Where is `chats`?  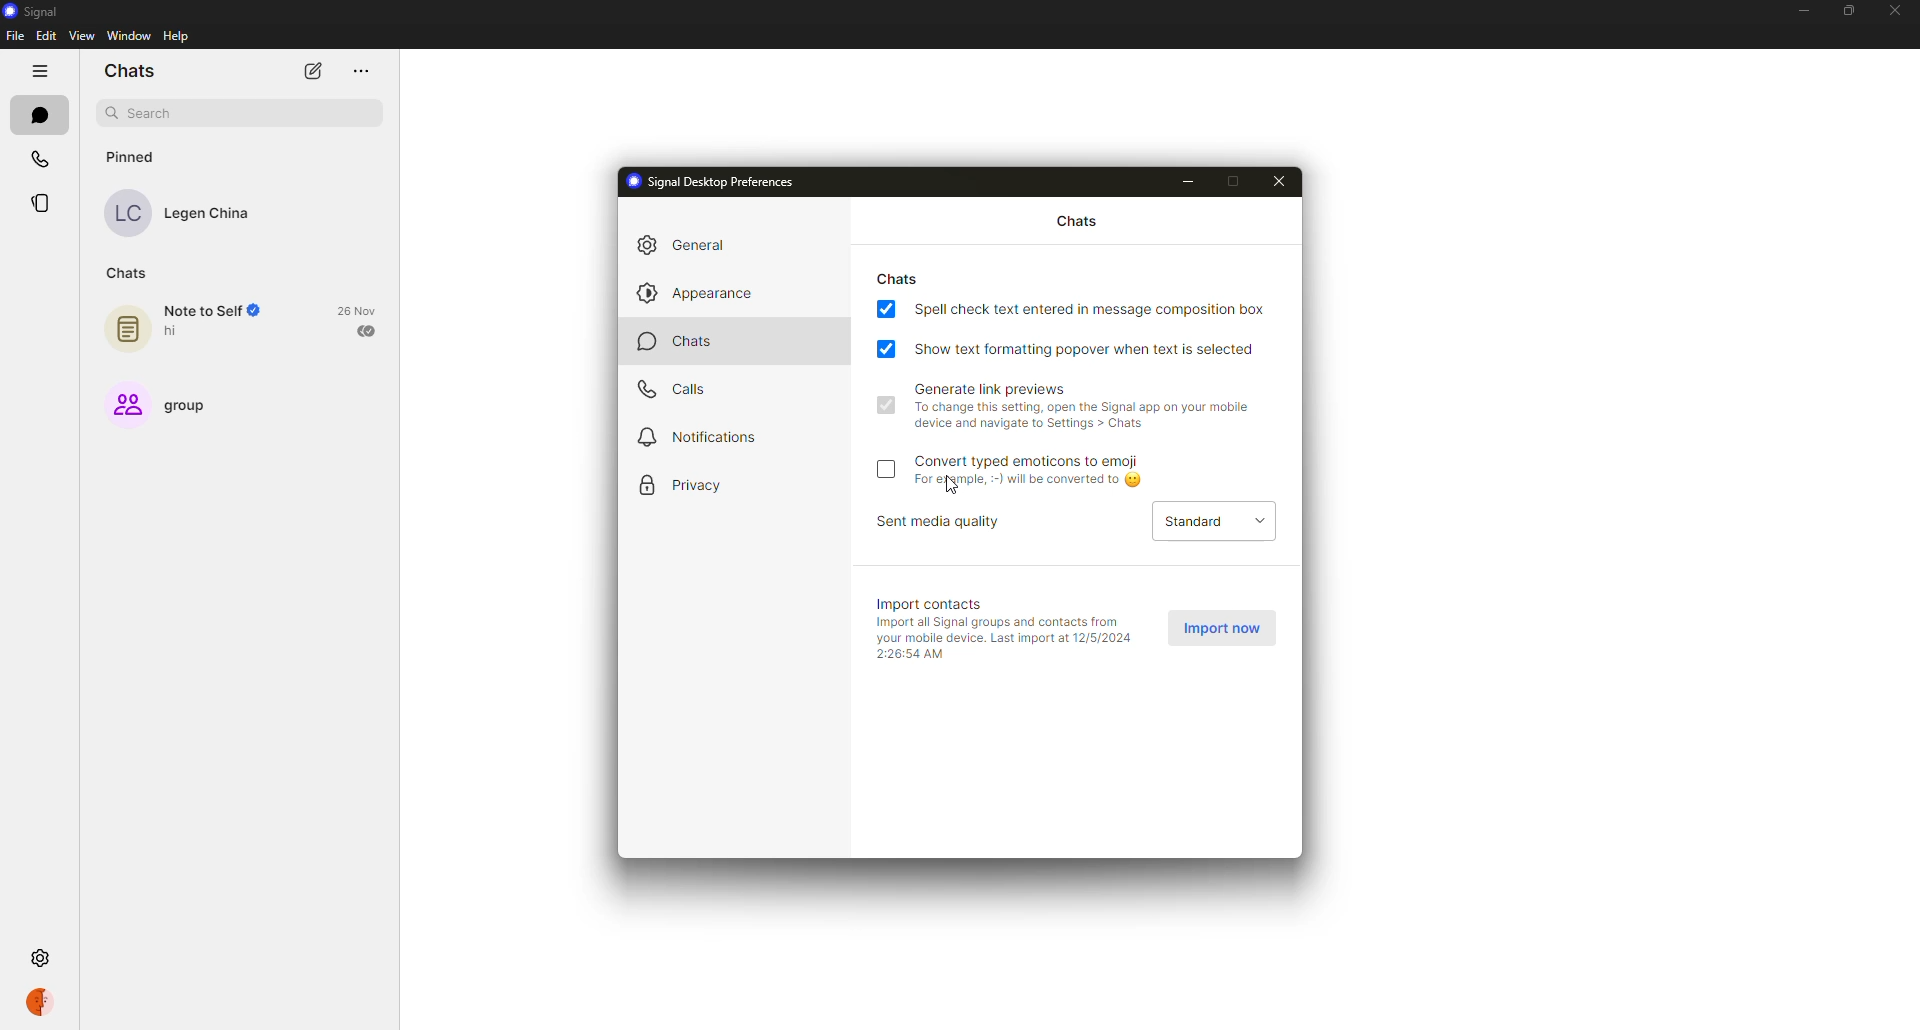 chats is located at coordinates (1077, 222).